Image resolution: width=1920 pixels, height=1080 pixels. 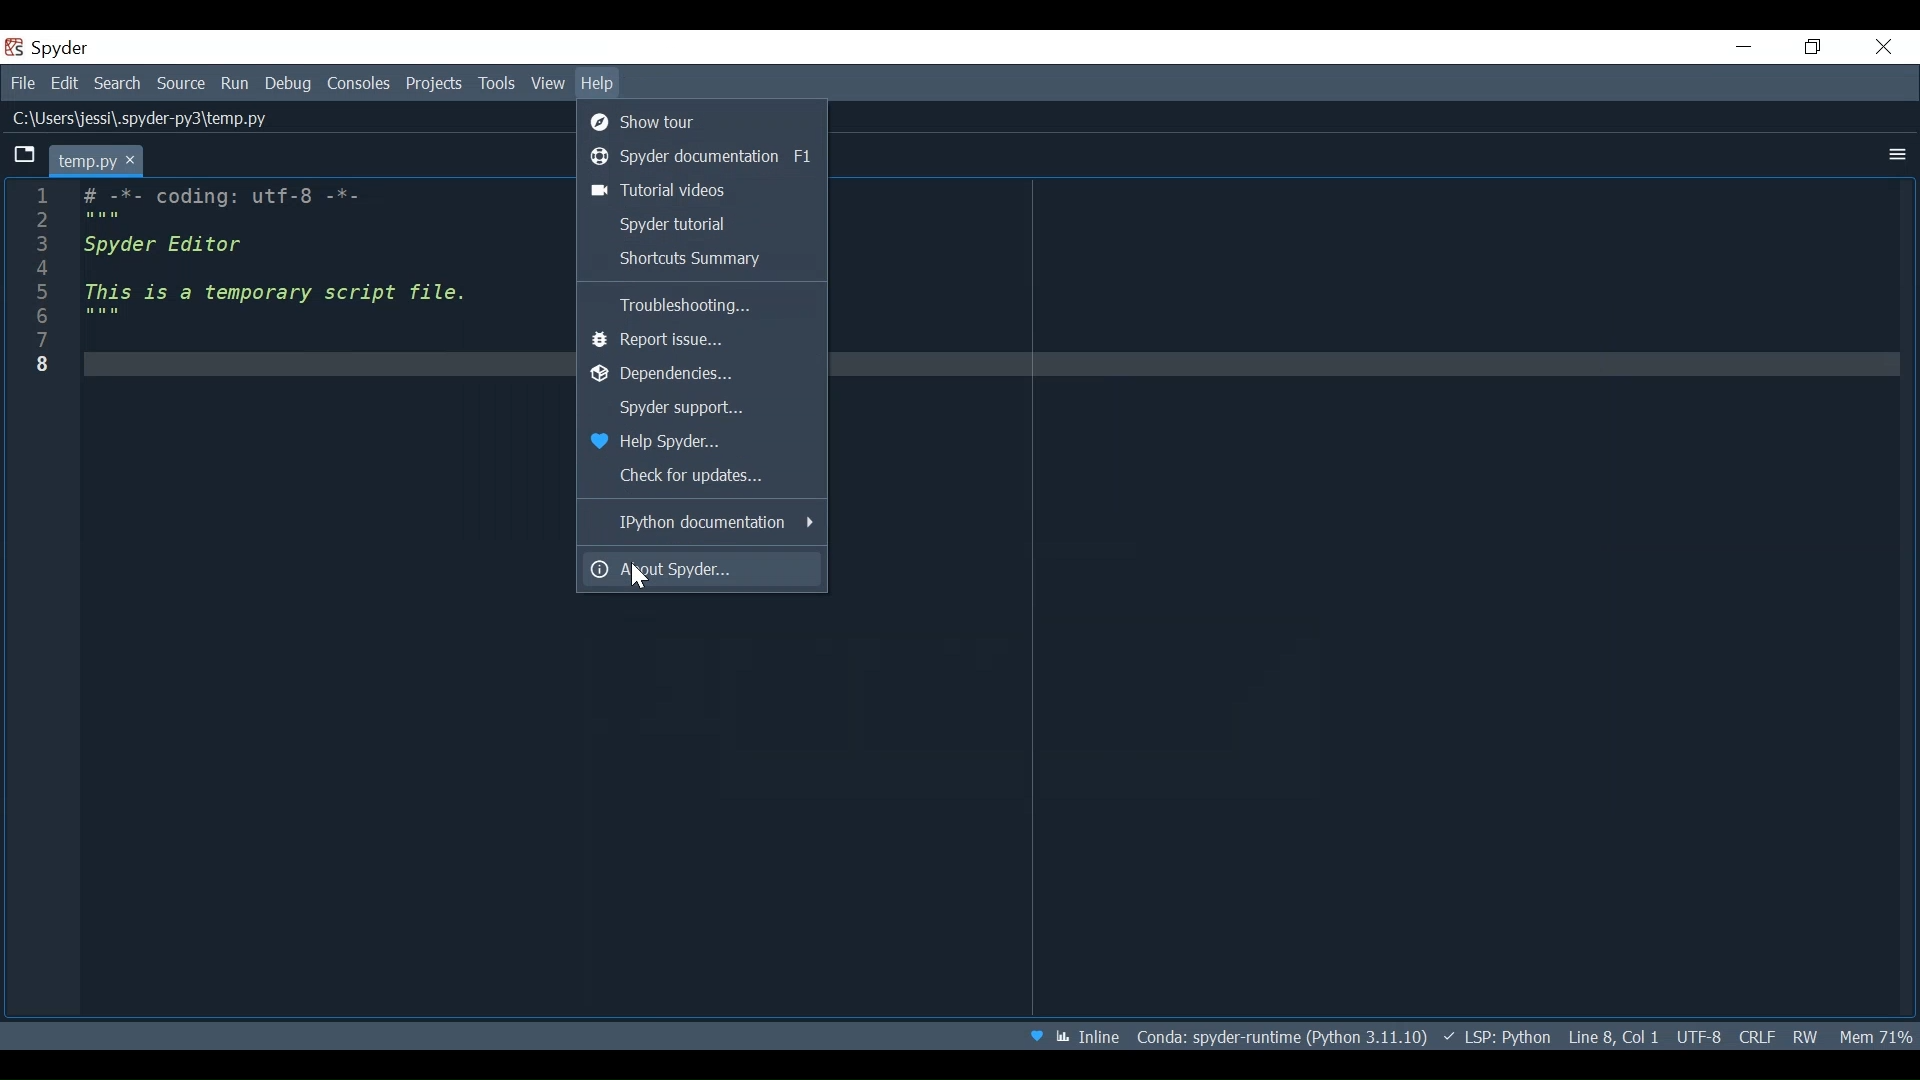 What do you see at coordinates (1287, 1037) in the screenshot?
I see `Conda Environment Indicator` at bounding box center [1287, 1037].